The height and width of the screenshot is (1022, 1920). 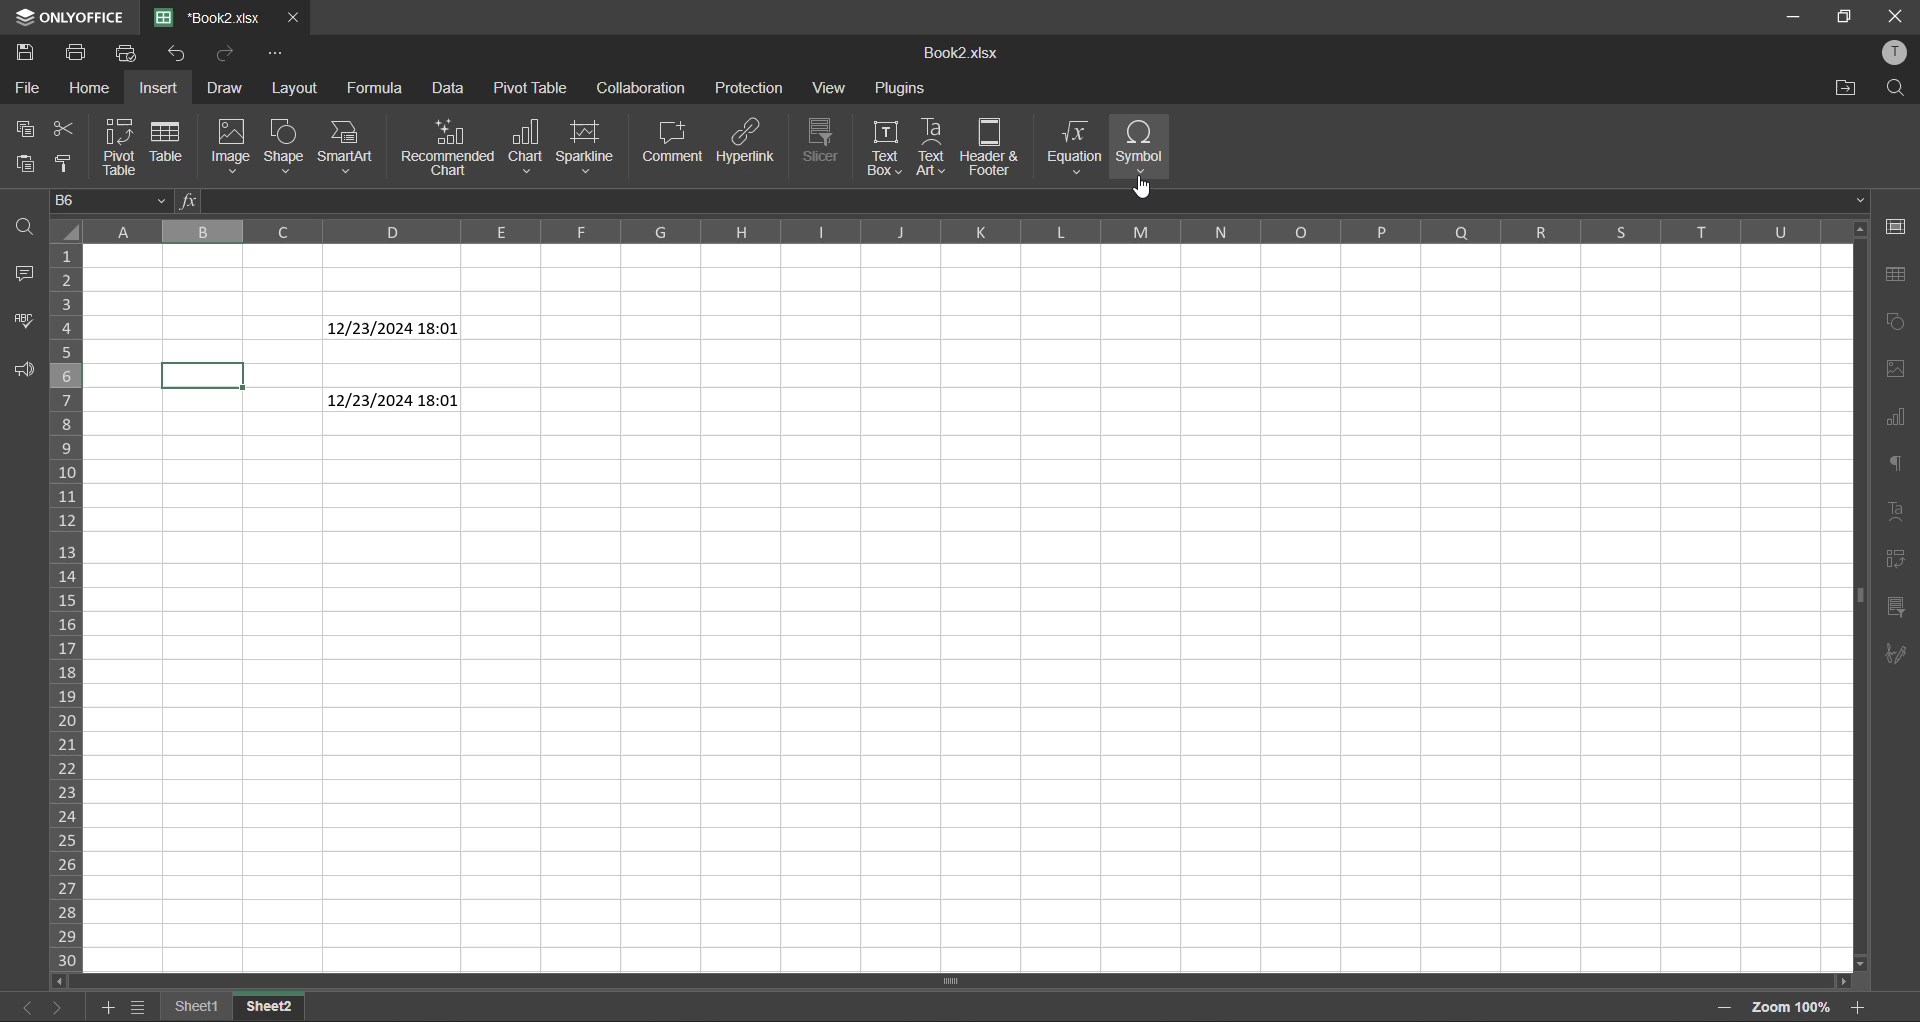 What do you see at coordinates (76, 56) in the screenshot?
I see `print` at bounding box center [76, 56].